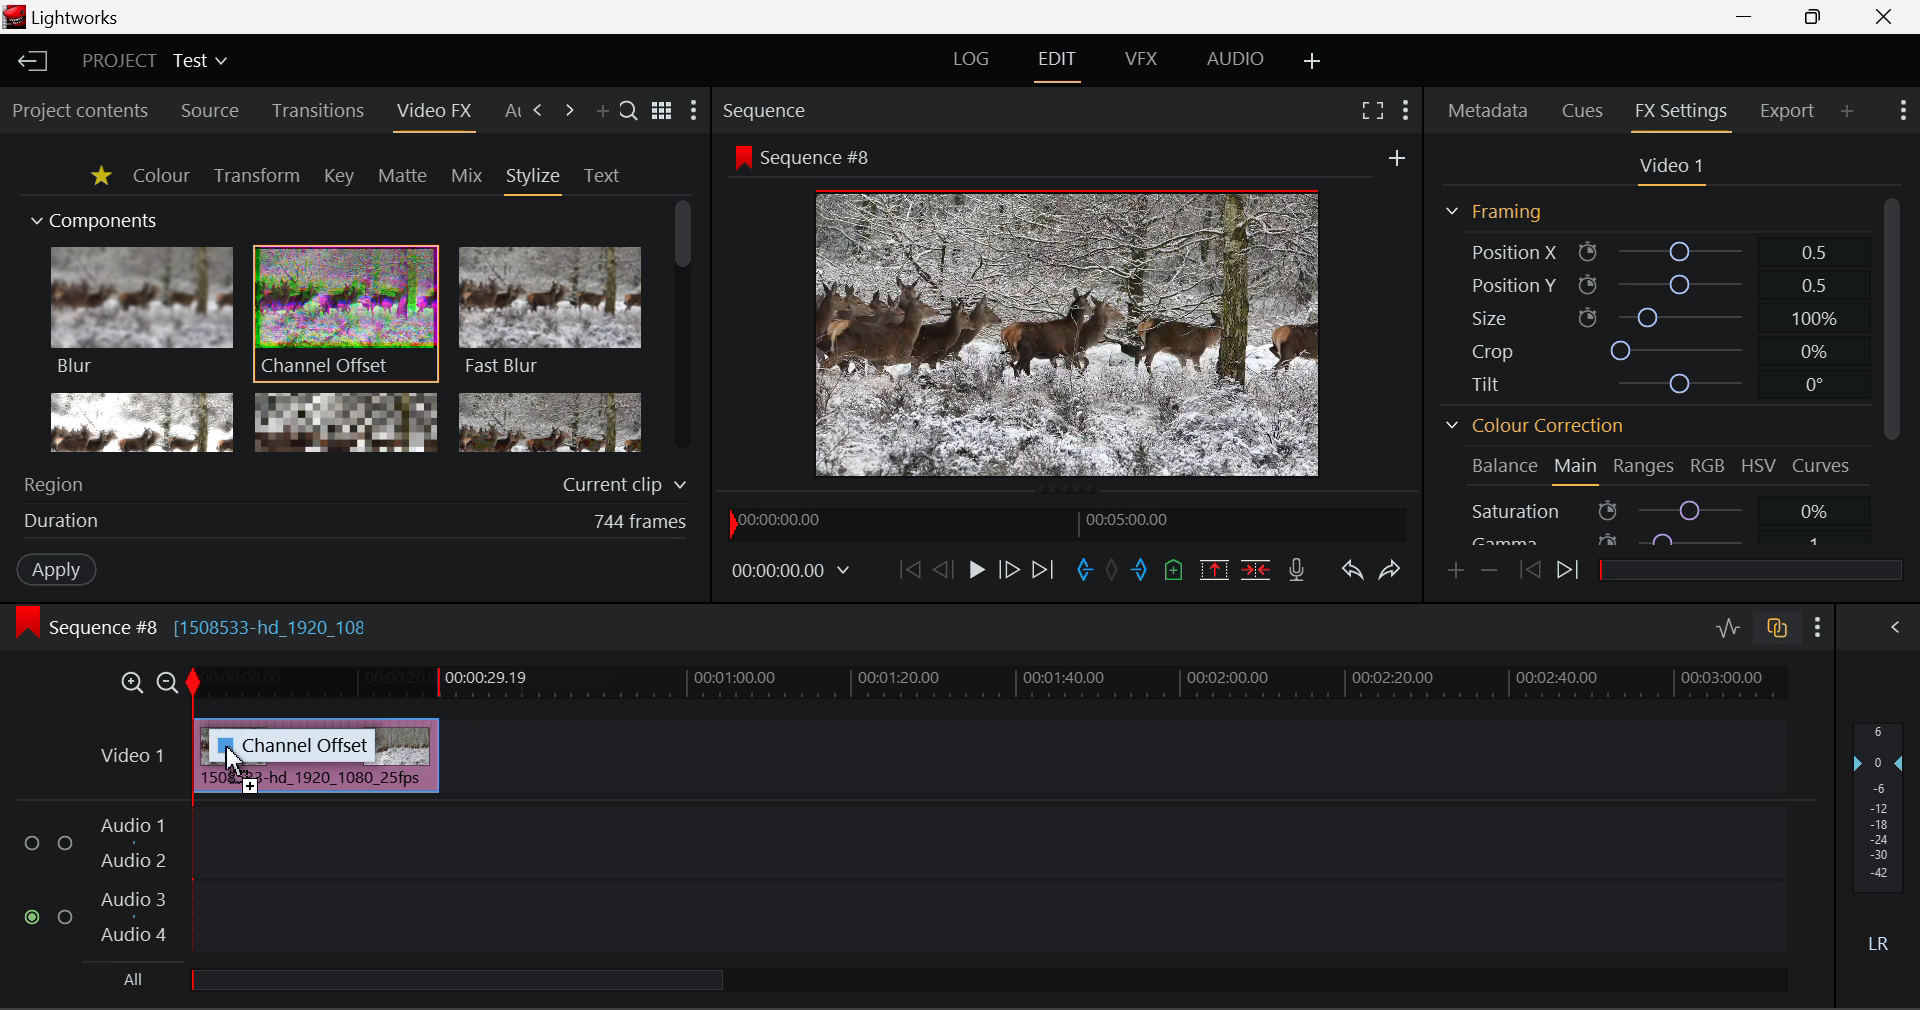  I want to click on Remove All Marks, so click(1111, 571).